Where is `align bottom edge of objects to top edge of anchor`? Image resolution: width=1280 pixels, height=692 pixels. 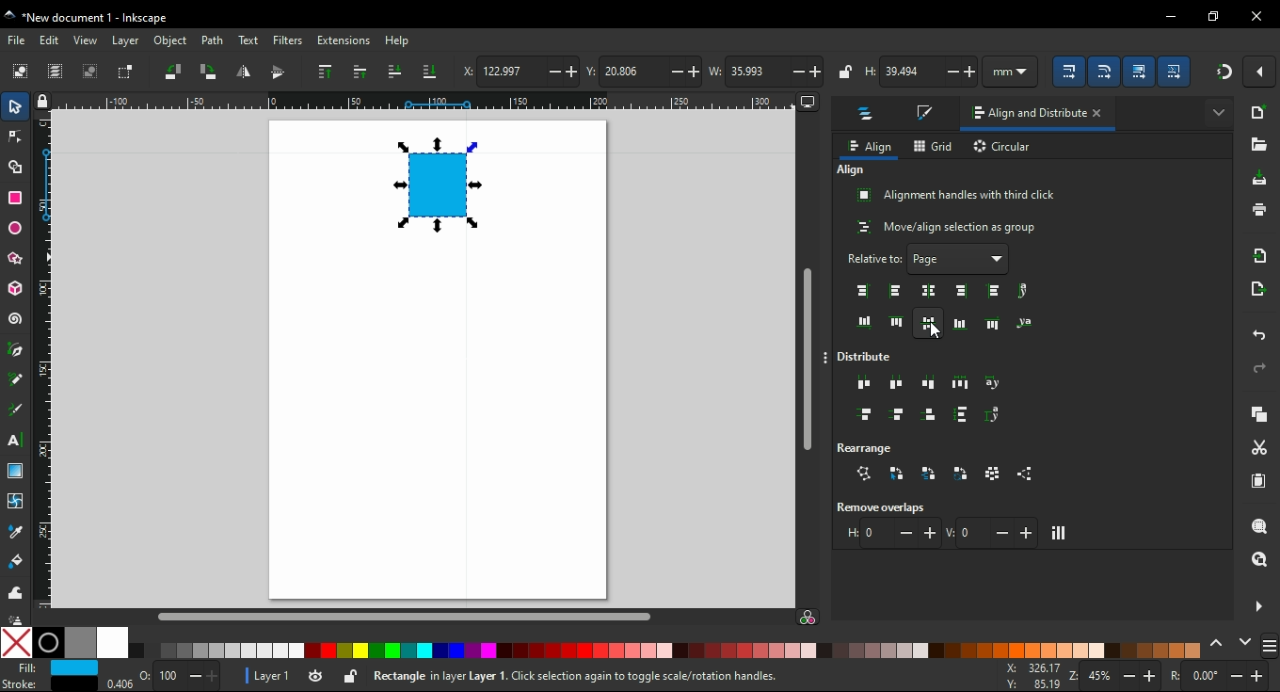 align bottom edge of objects to top edge of anchor is located at coordinates (865, 322).